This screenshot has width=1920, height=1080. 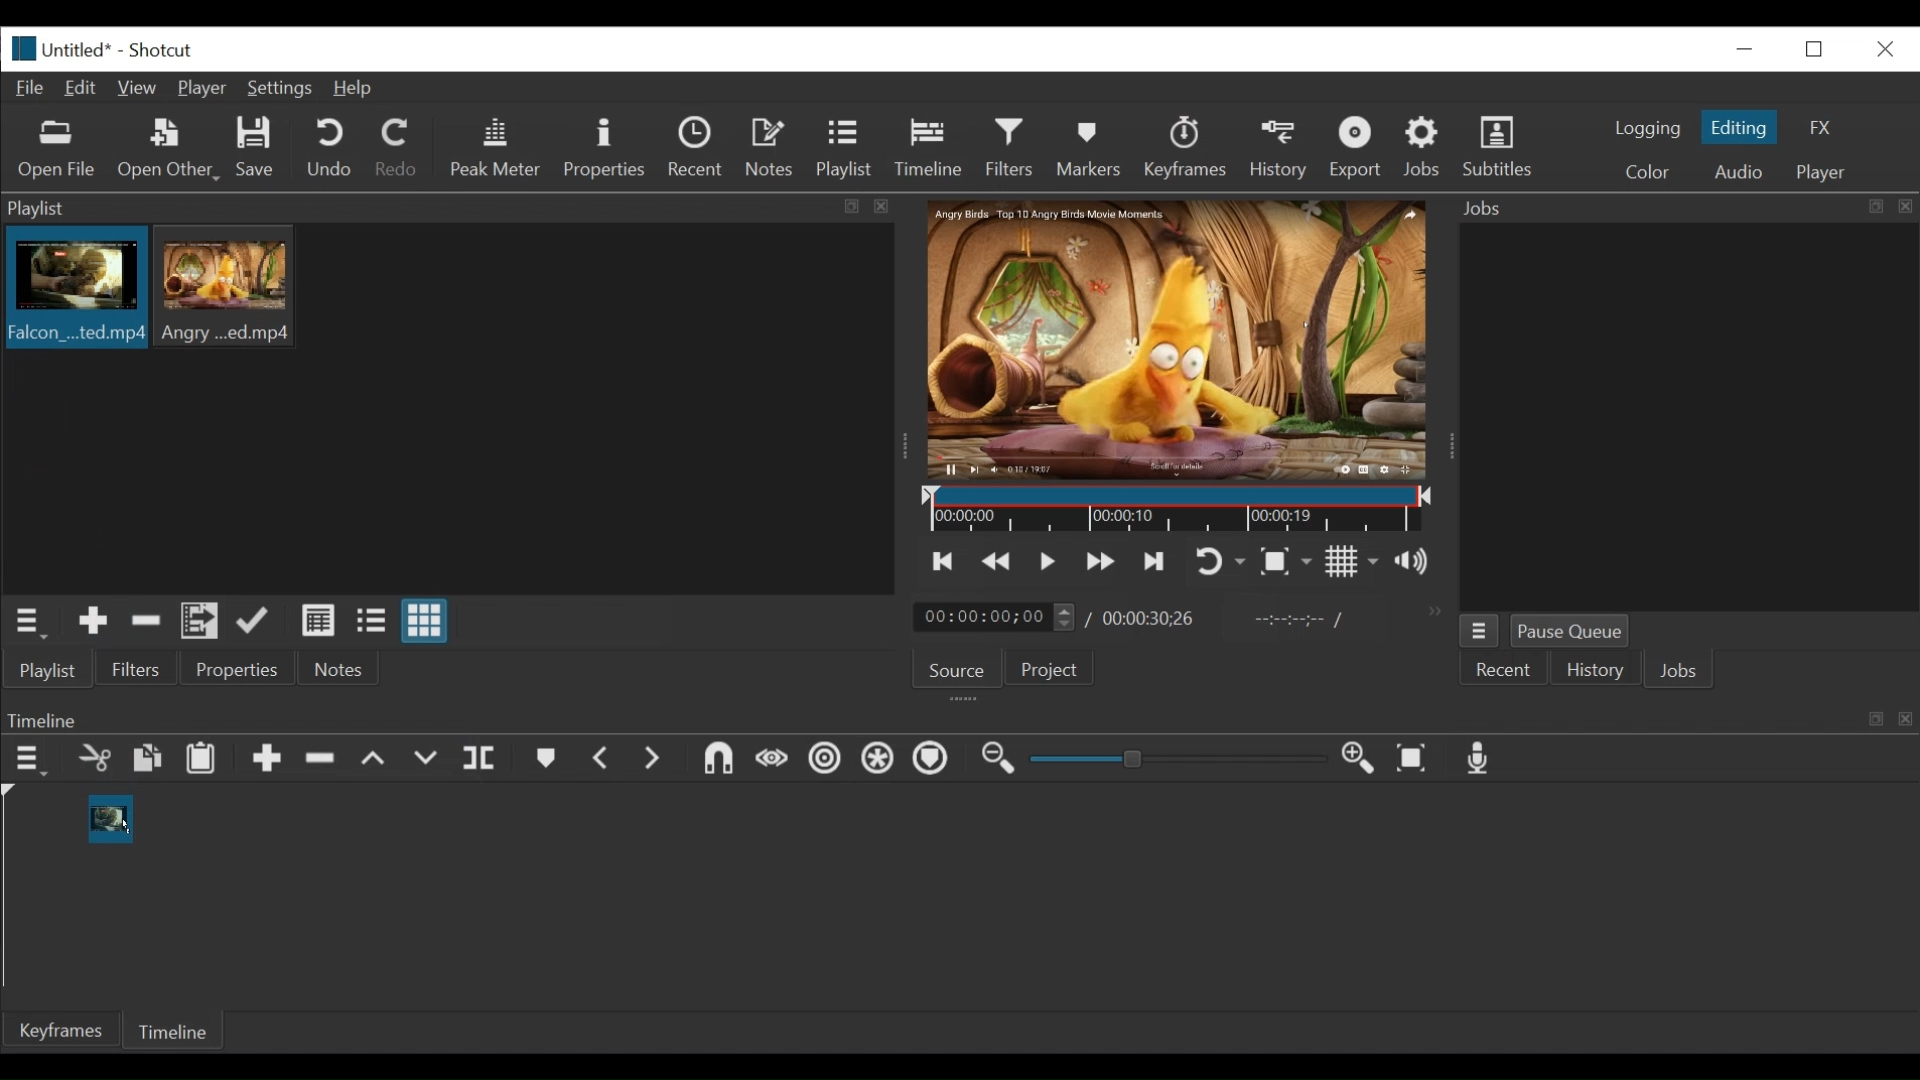 I want to click on Peak Meter, so click(x=499, y=148).